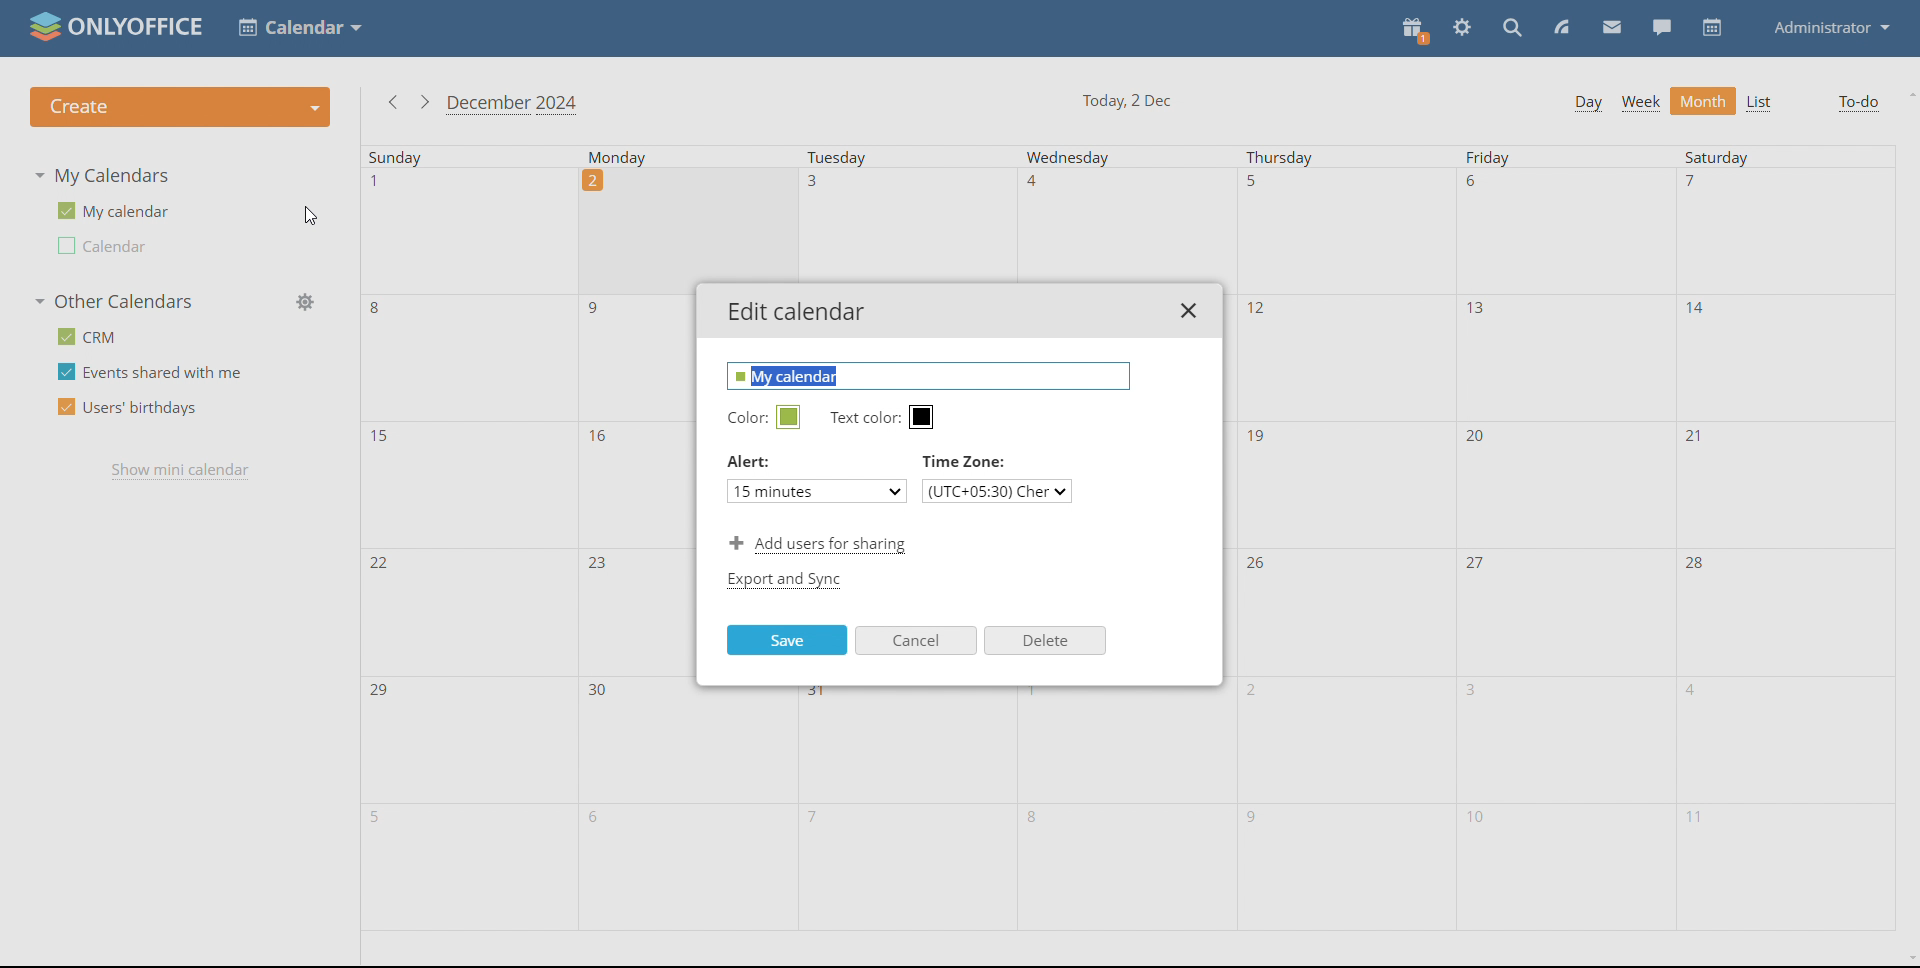  Describe the element at coordinates (785, 640) in the screenshot. I see `save` at that location.